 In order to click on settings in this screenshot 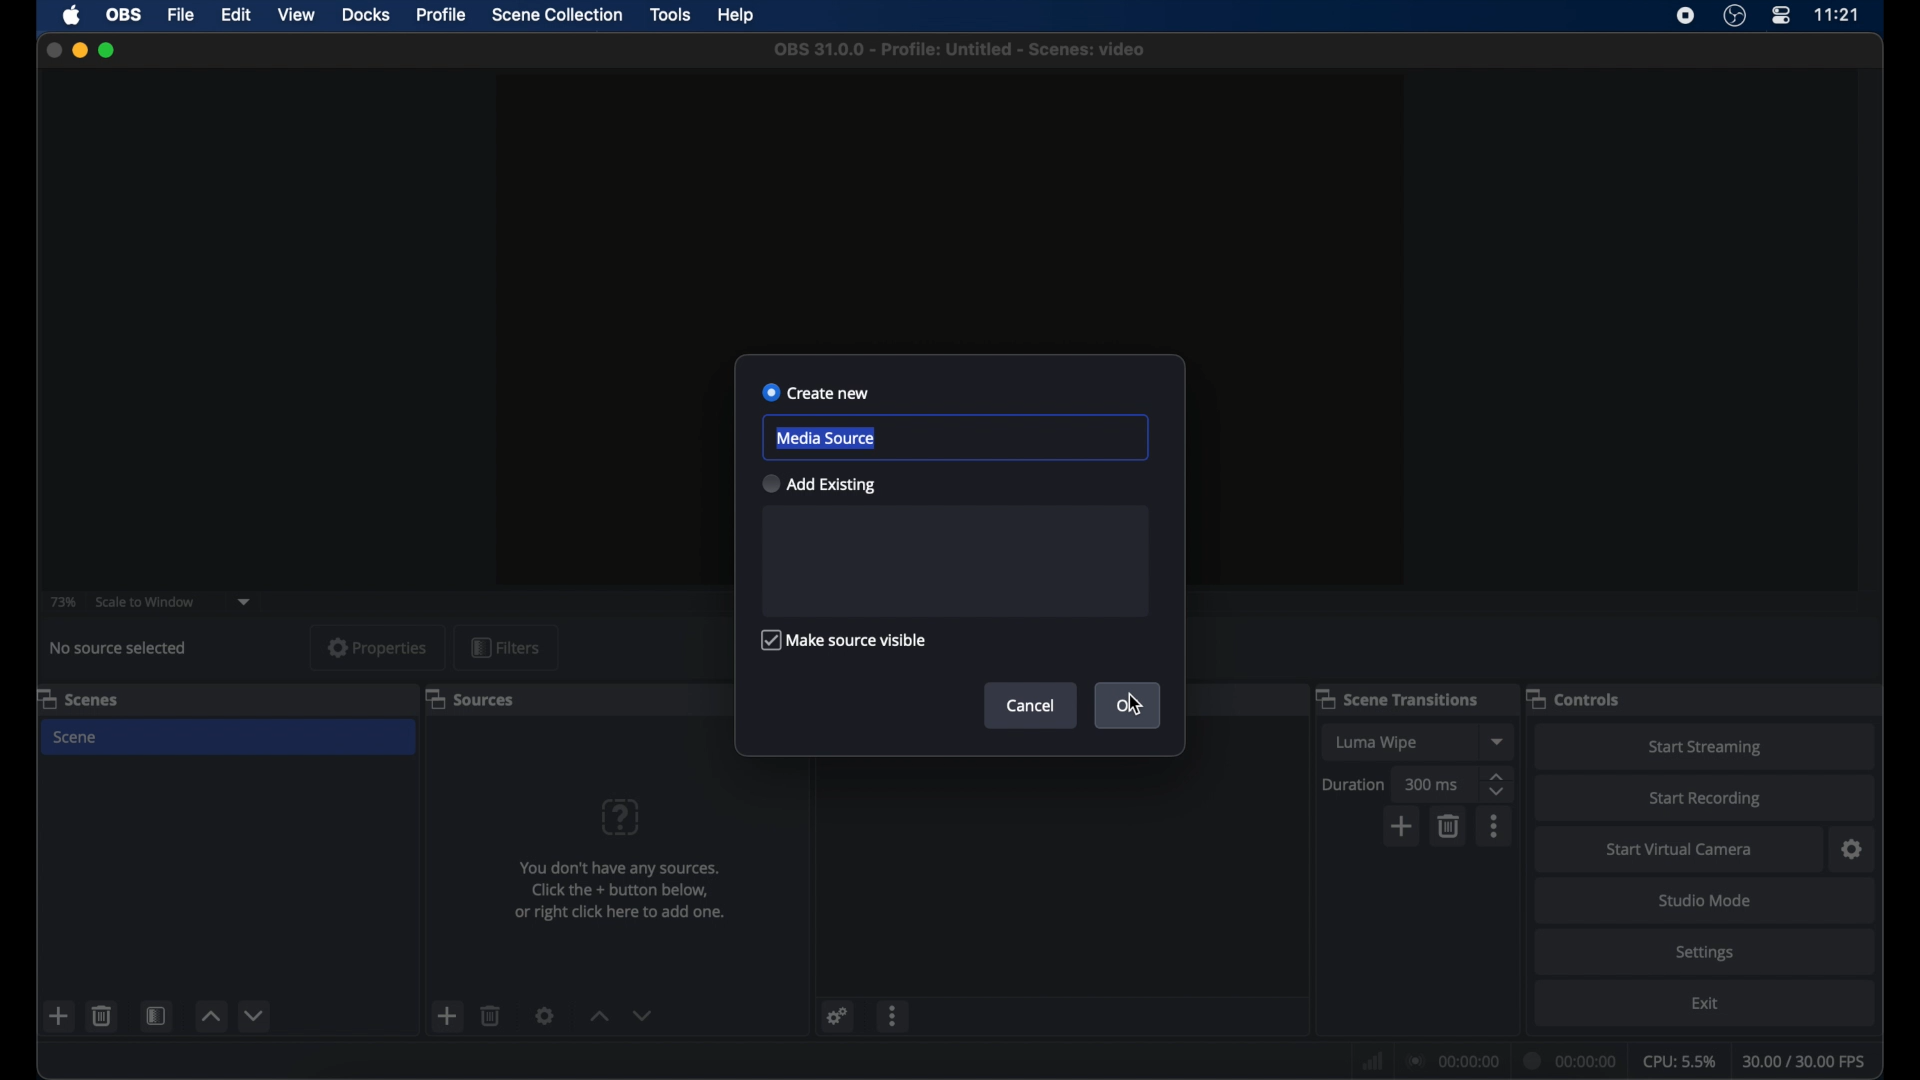, I will do `click(1706, 954)`.